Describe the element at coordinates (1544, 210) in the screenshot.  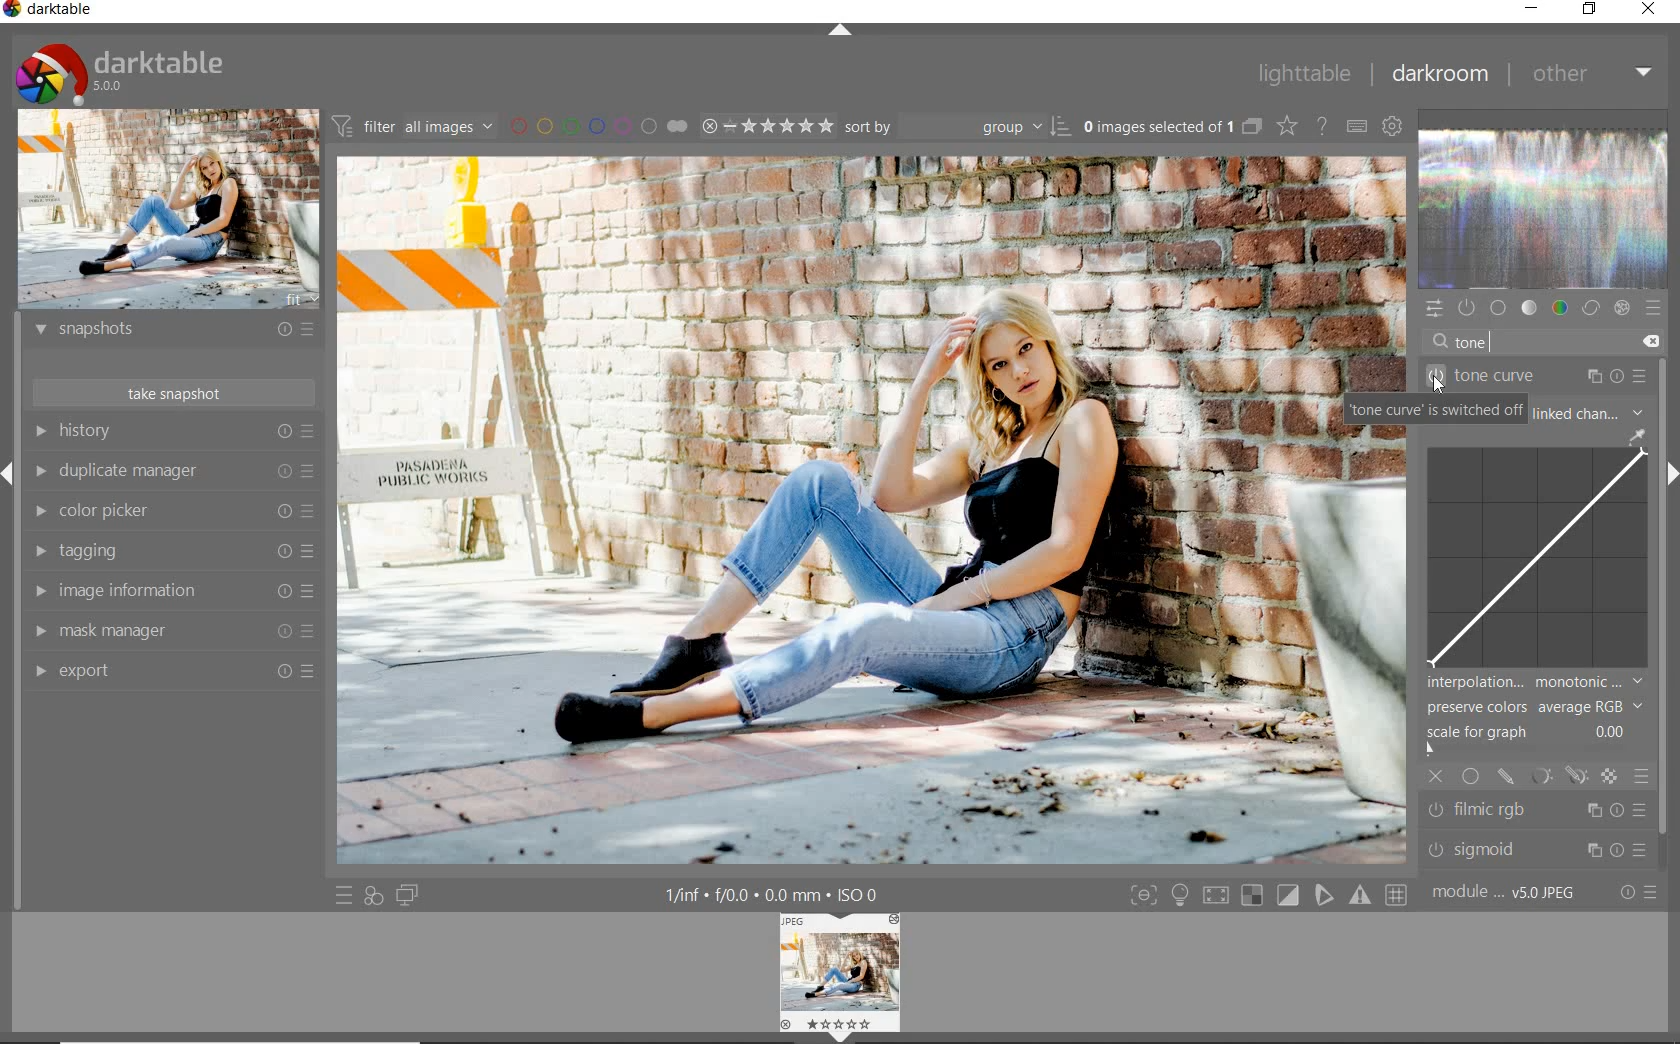
I see `waveform` at that location.